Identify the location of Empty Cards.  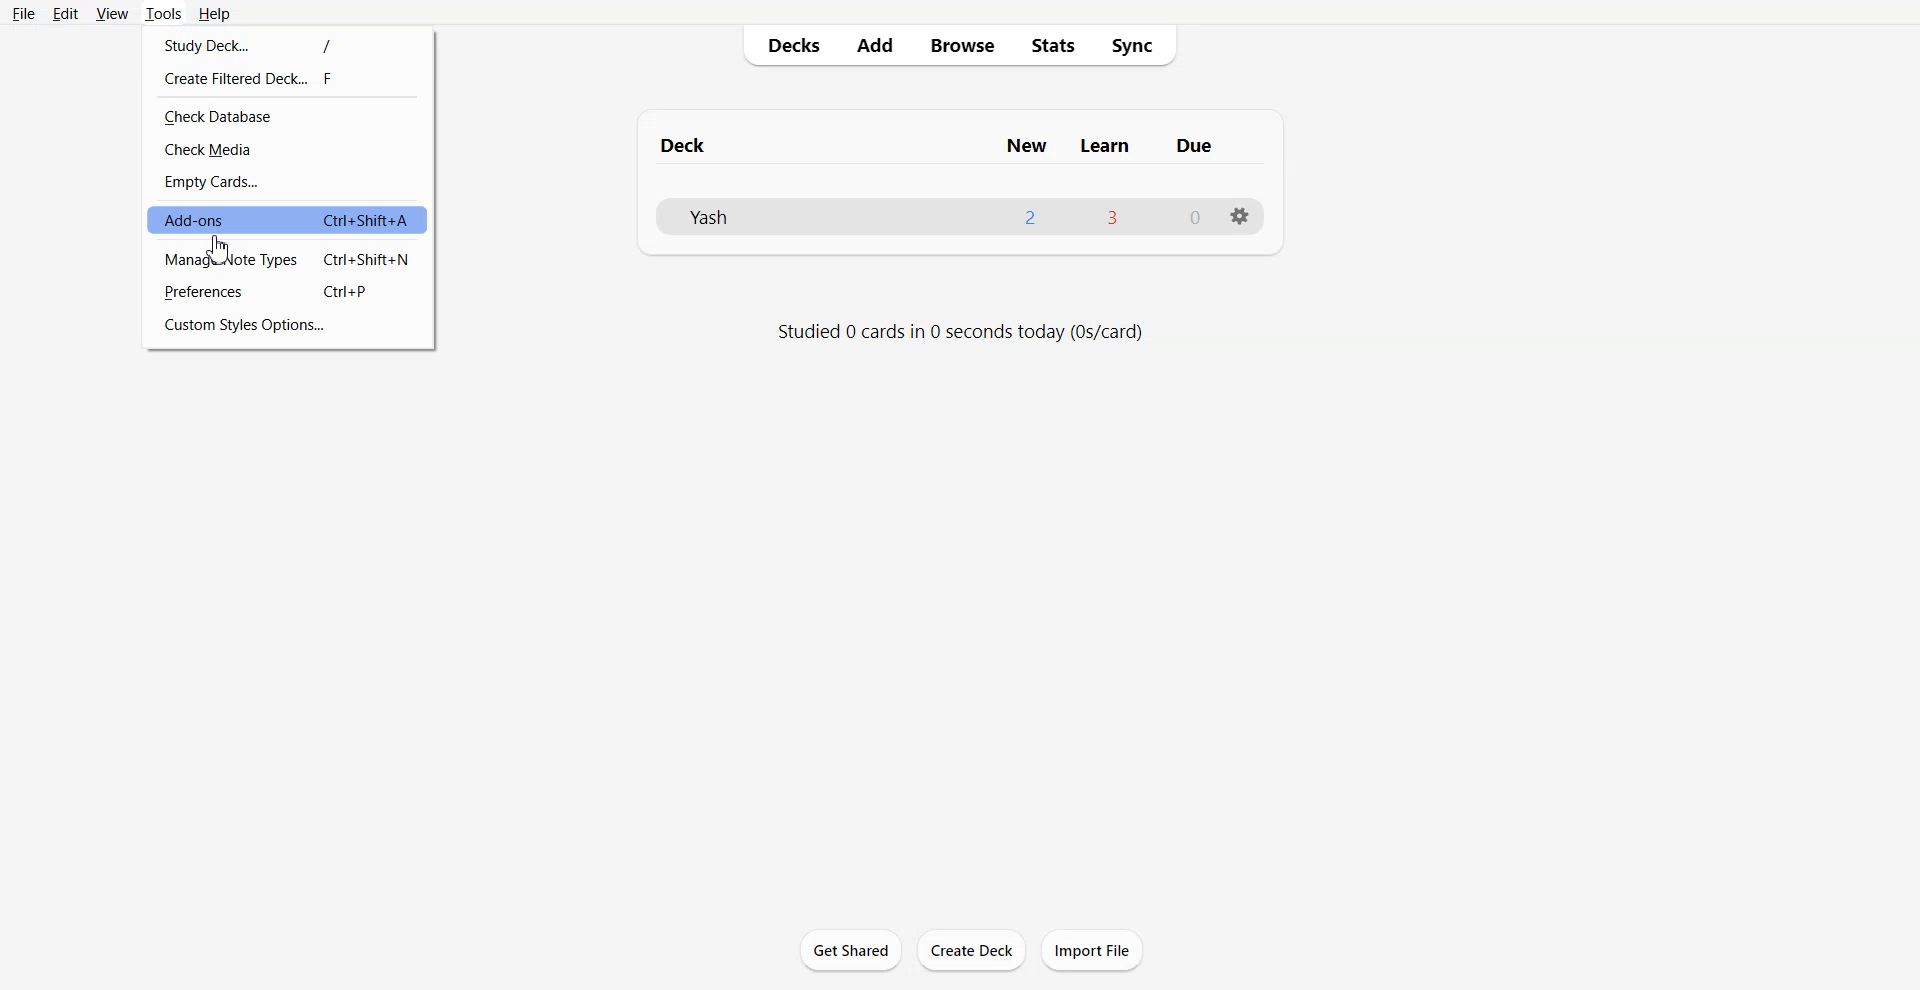
(288, 182).